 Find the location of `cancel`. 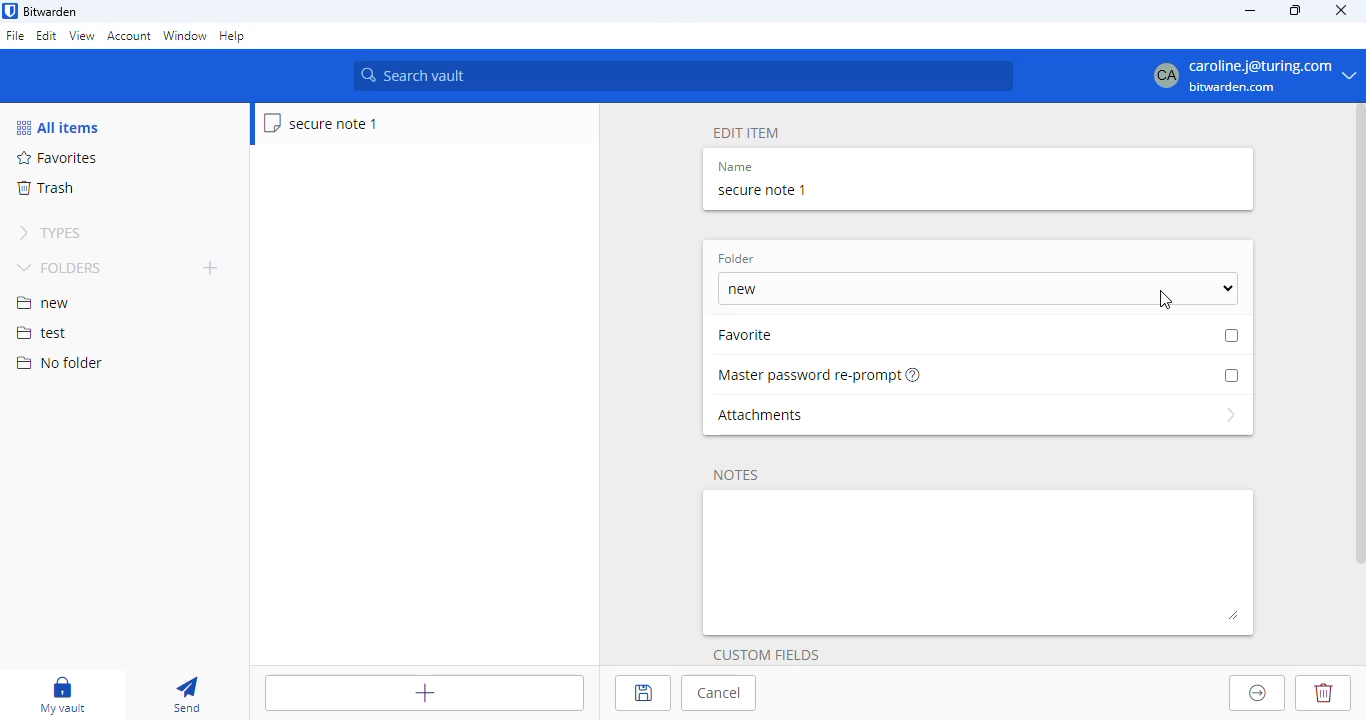

cancel is located at coordinates (719, 693).